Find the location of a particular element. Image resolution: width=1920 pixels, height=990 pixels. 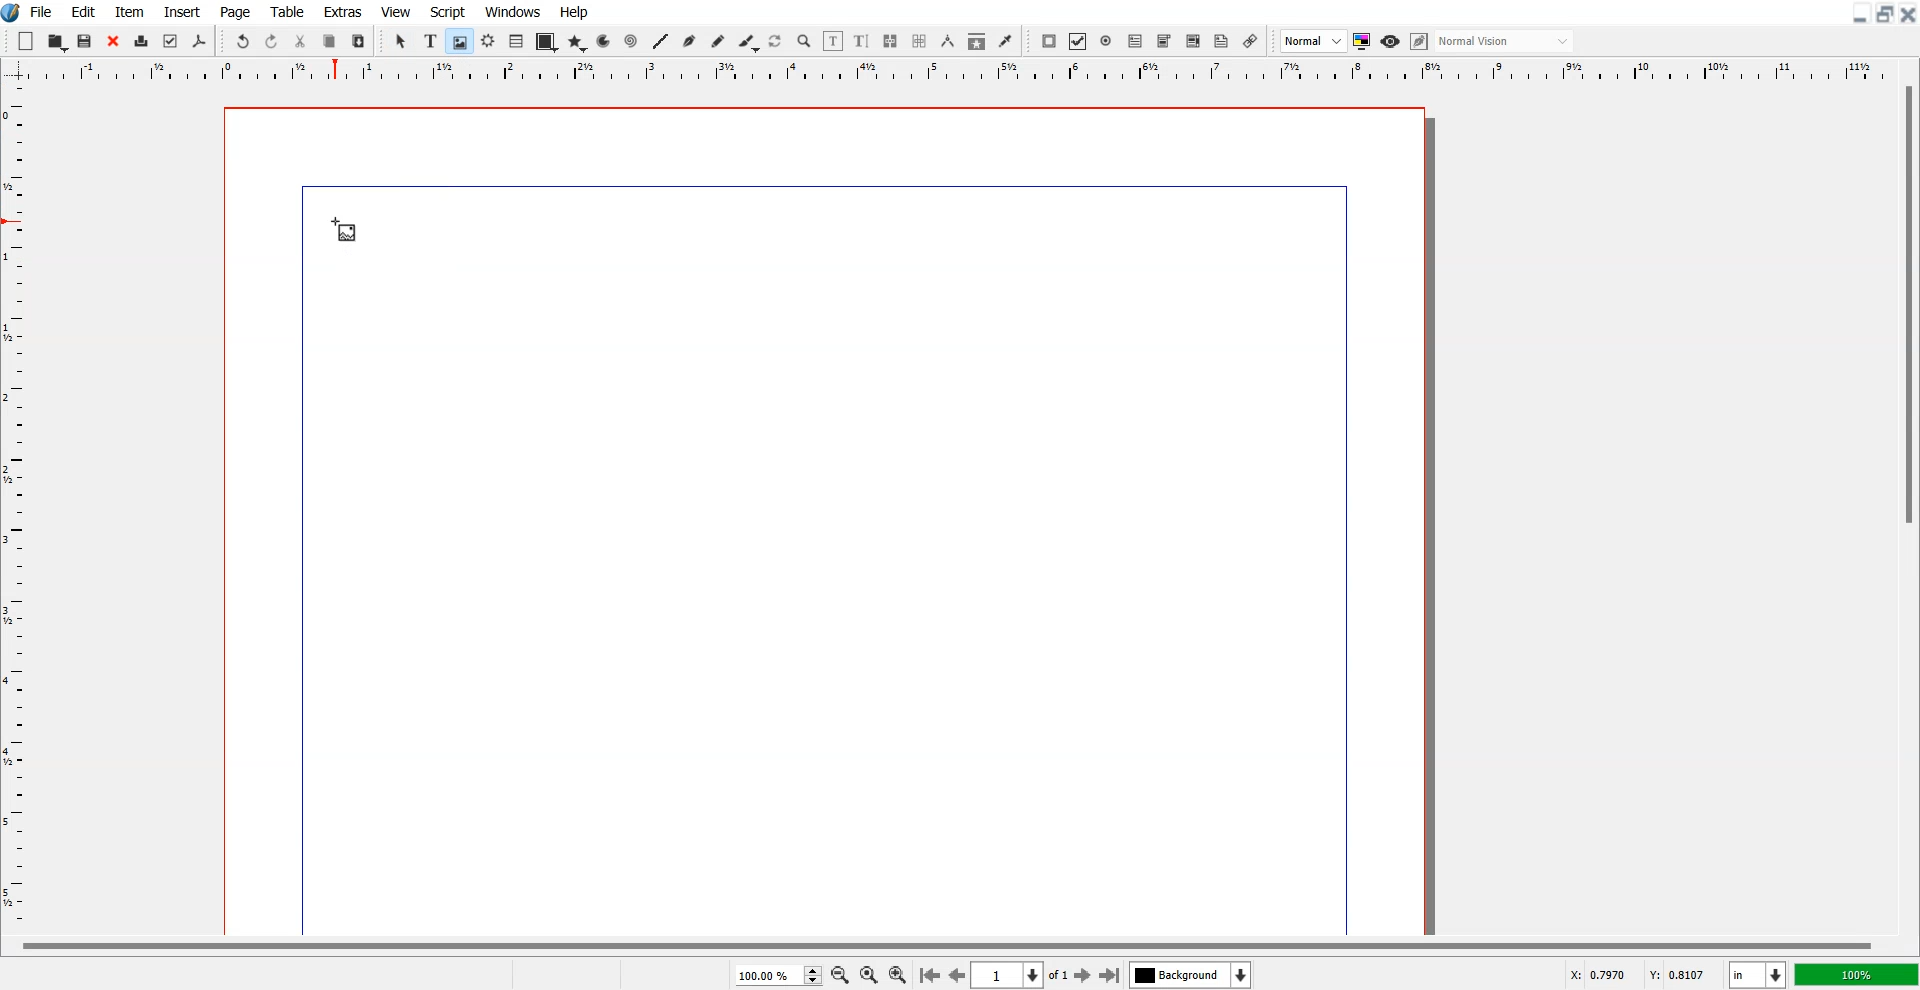

Go to last Page is located at coordinates (1110, 975).